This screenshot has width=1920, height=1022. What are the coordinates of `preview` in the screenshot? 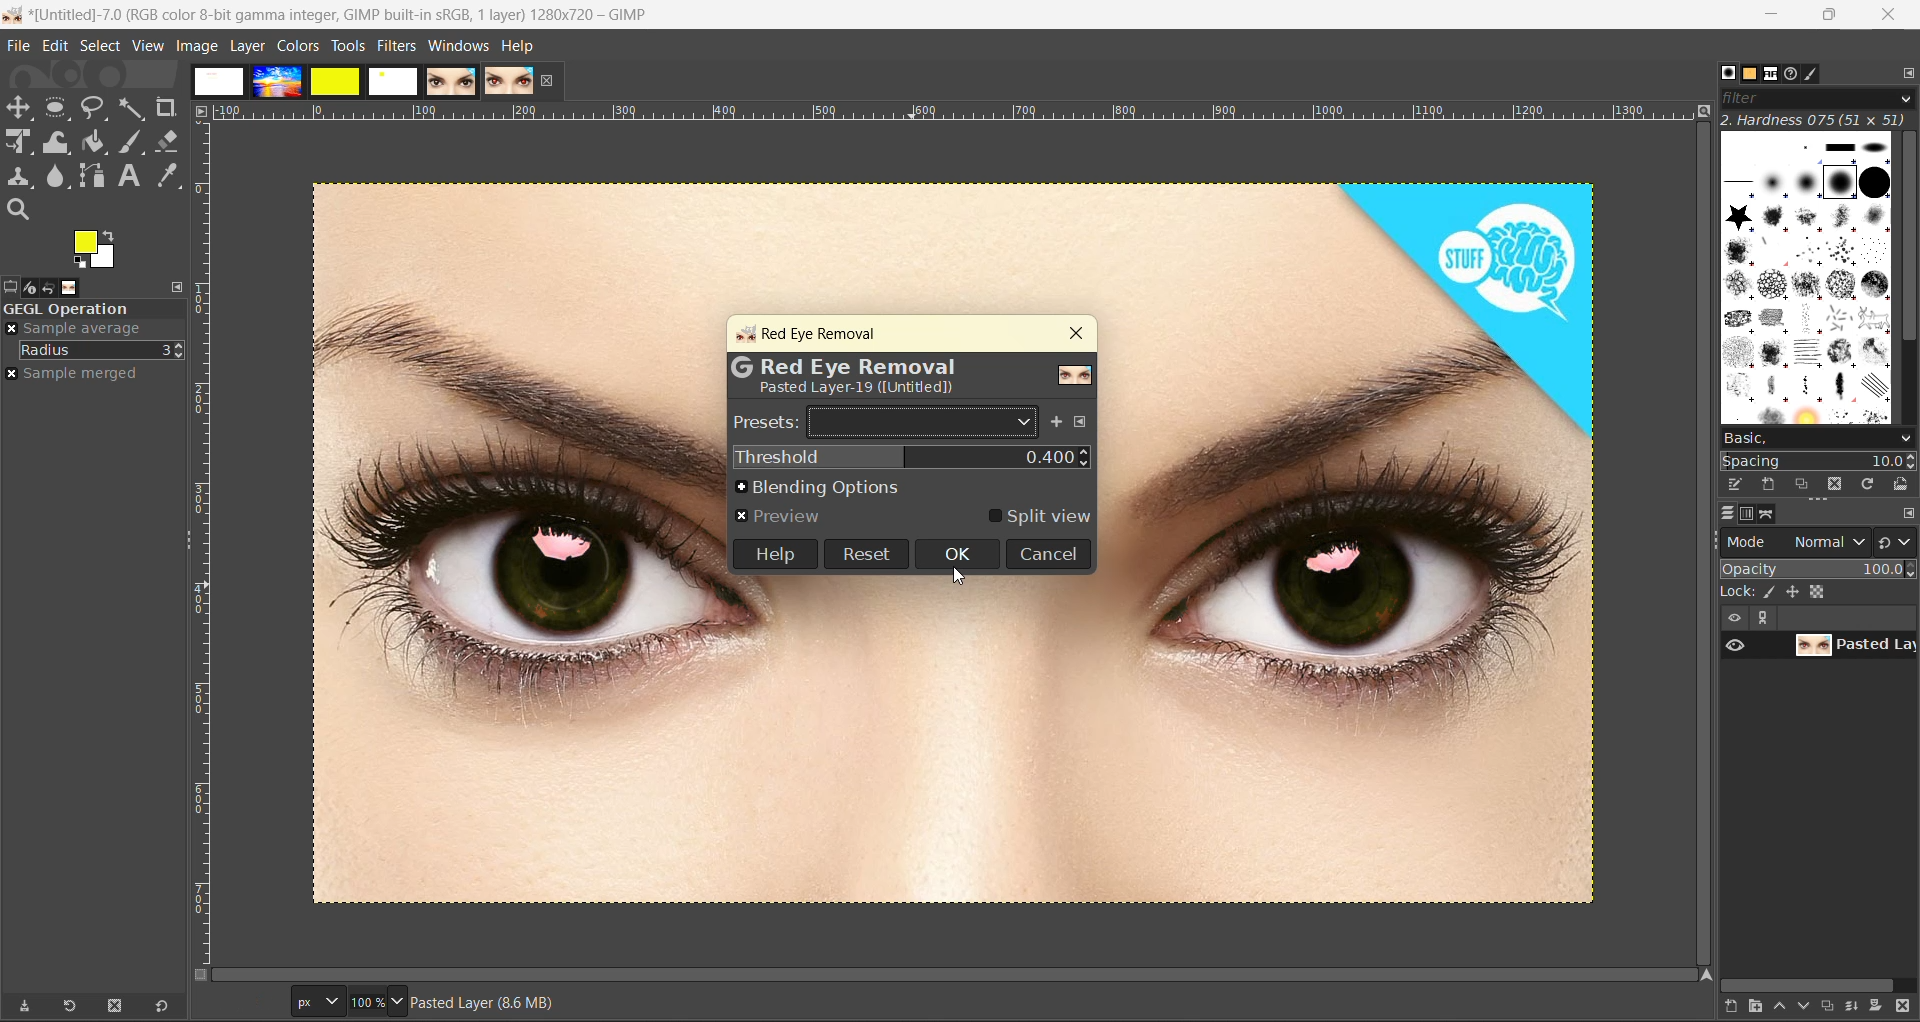 It's located at (1735, 644).